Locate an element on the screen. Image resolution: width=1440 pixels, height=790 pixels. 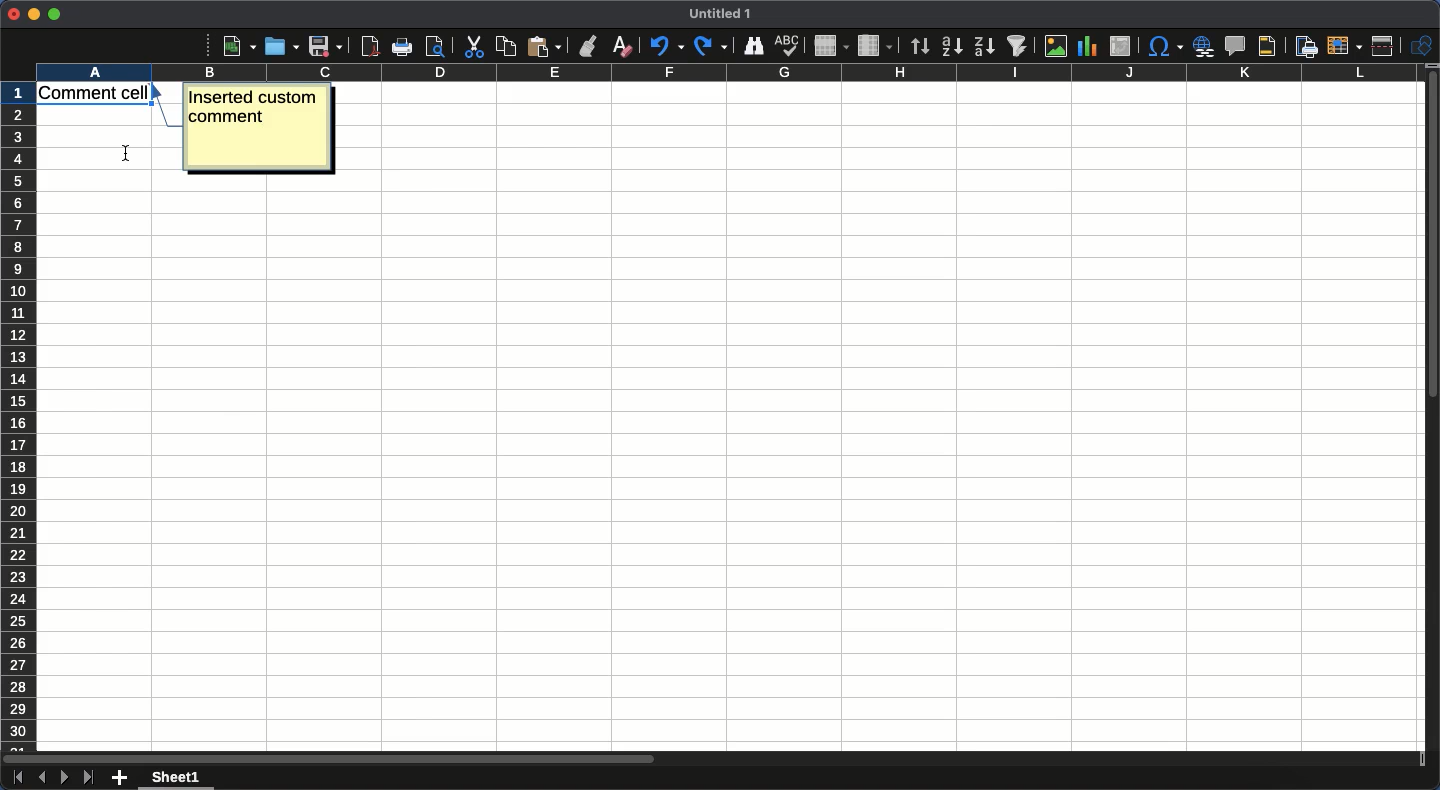
Insert edit or pivot table is located at coordinates (1120, 45).